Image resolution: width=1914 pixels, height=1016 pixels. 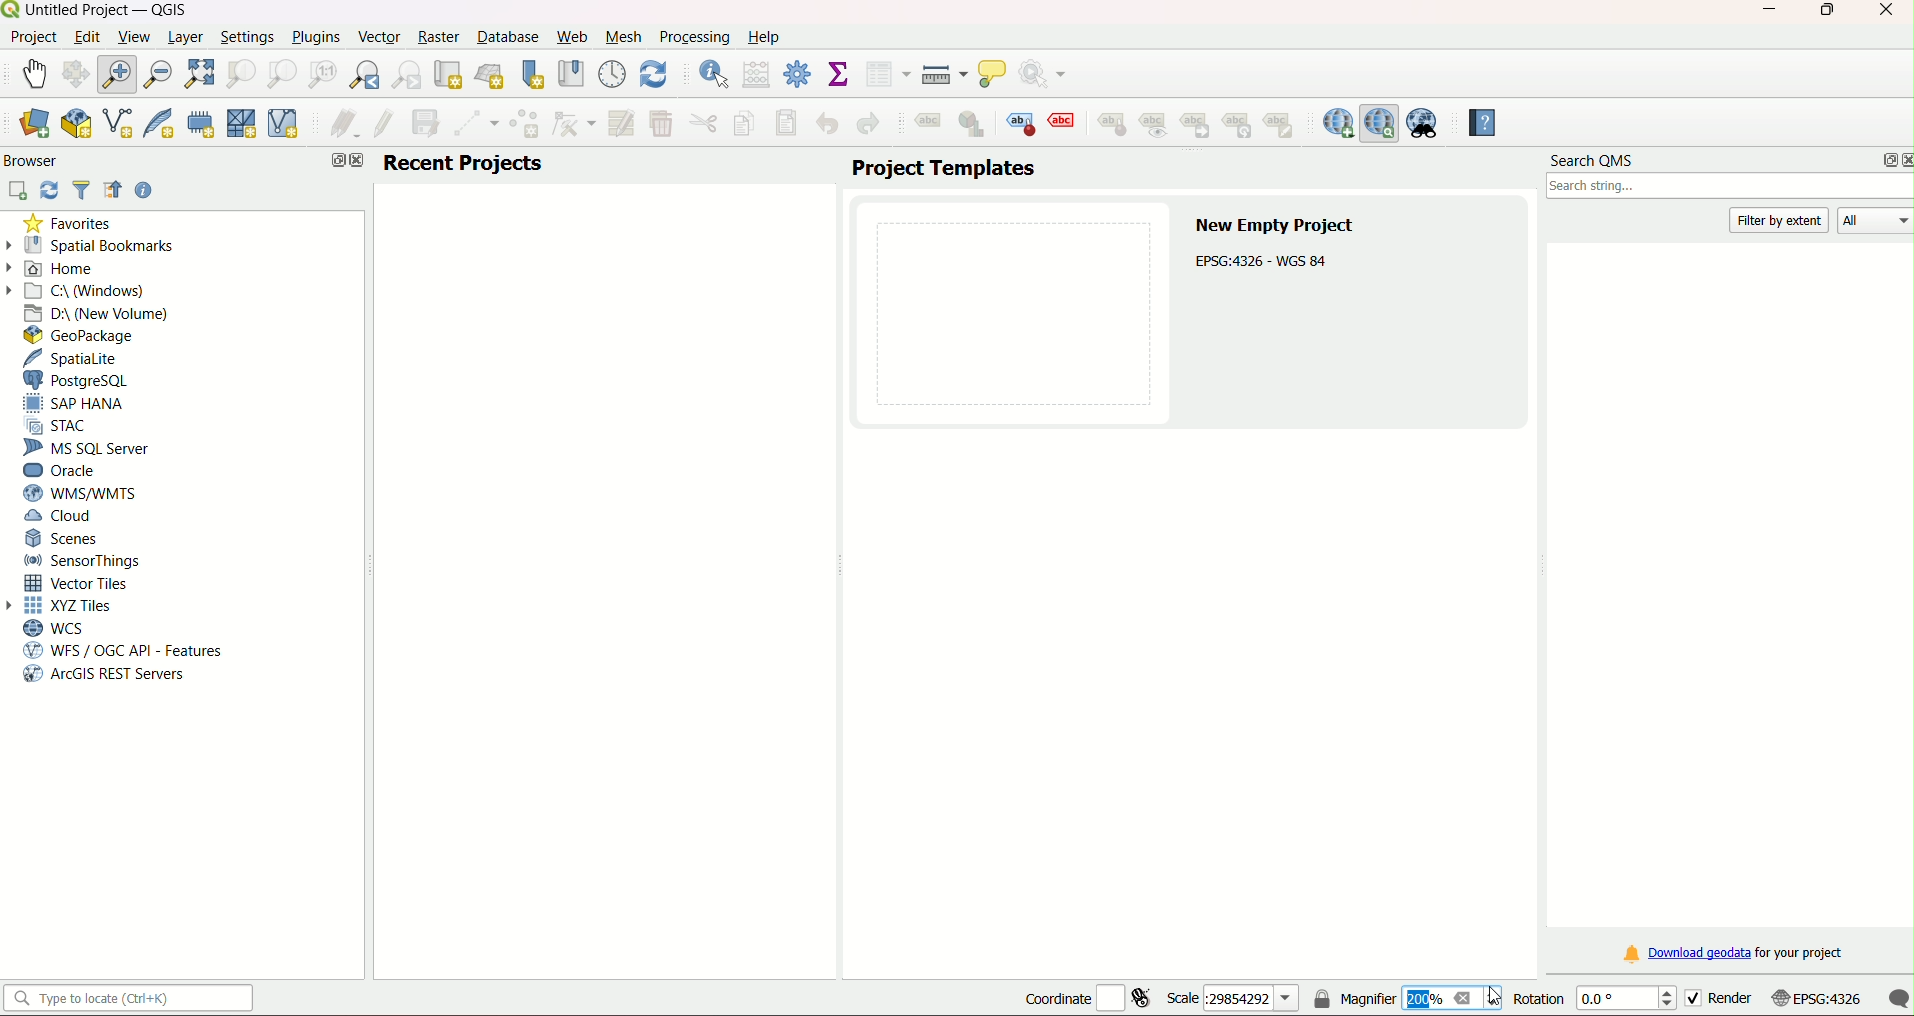 What do you see at coordinates (829, 123) in the screenshot?
I see `undo ` at bounding box center [829, 123].